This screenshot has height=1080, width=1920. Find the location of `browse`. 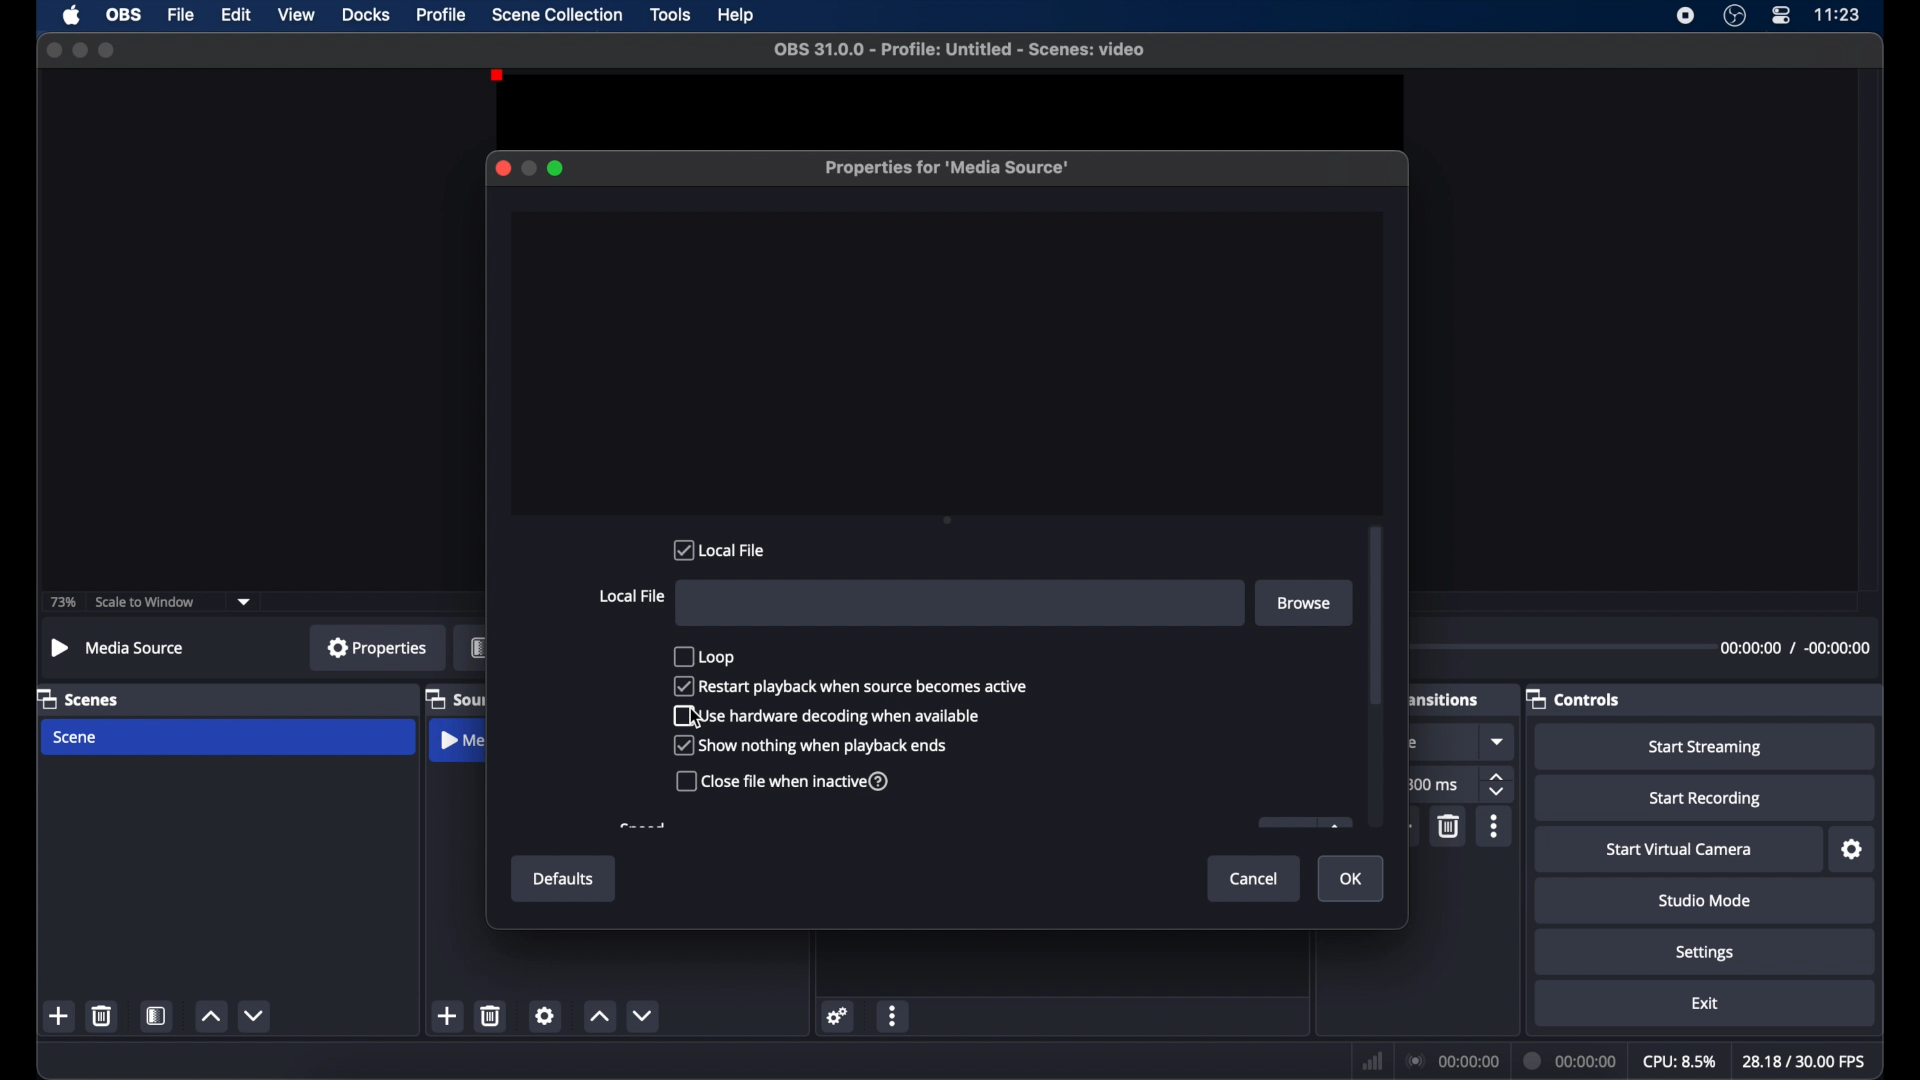

browse is located at coordinates (1304, 603).